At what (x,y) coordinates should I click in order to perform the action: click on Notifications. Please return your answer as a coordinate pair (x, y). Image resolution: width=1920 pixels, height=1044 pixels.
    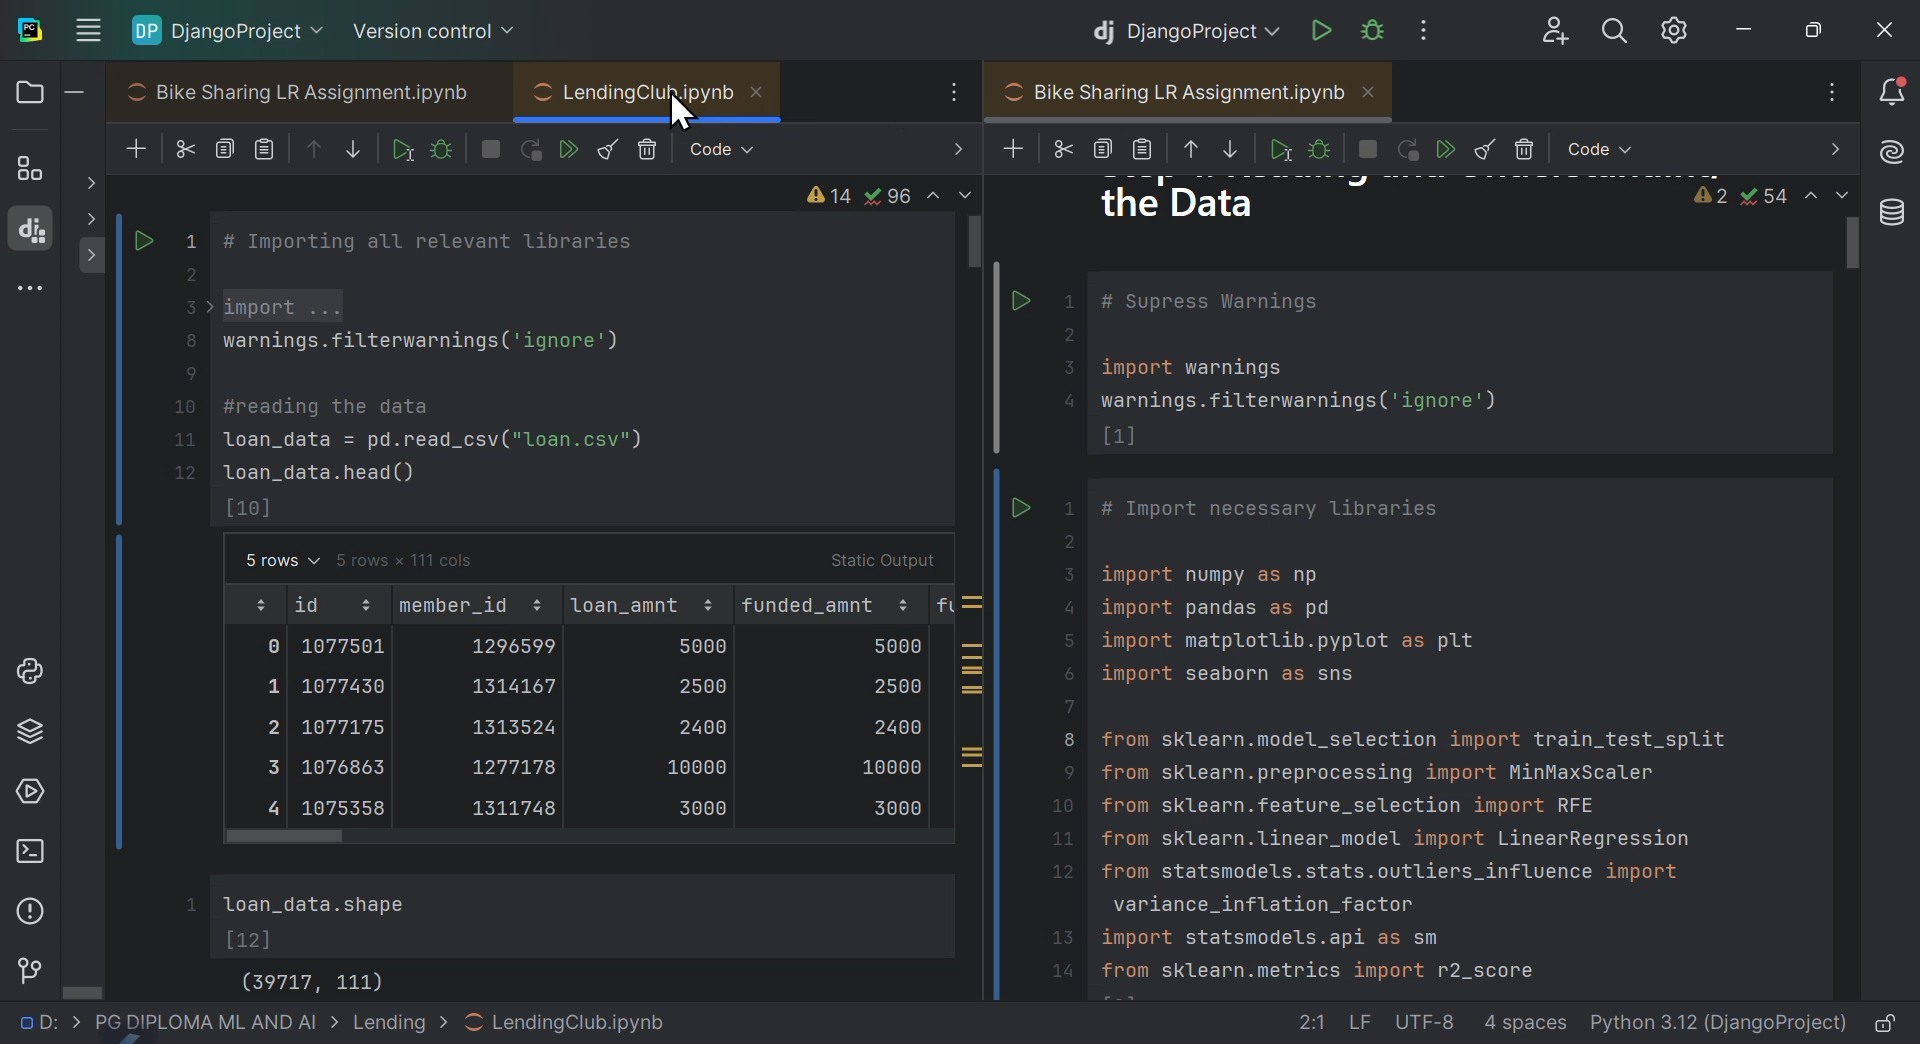
    Looking at the image, I should click on (1897, 94).